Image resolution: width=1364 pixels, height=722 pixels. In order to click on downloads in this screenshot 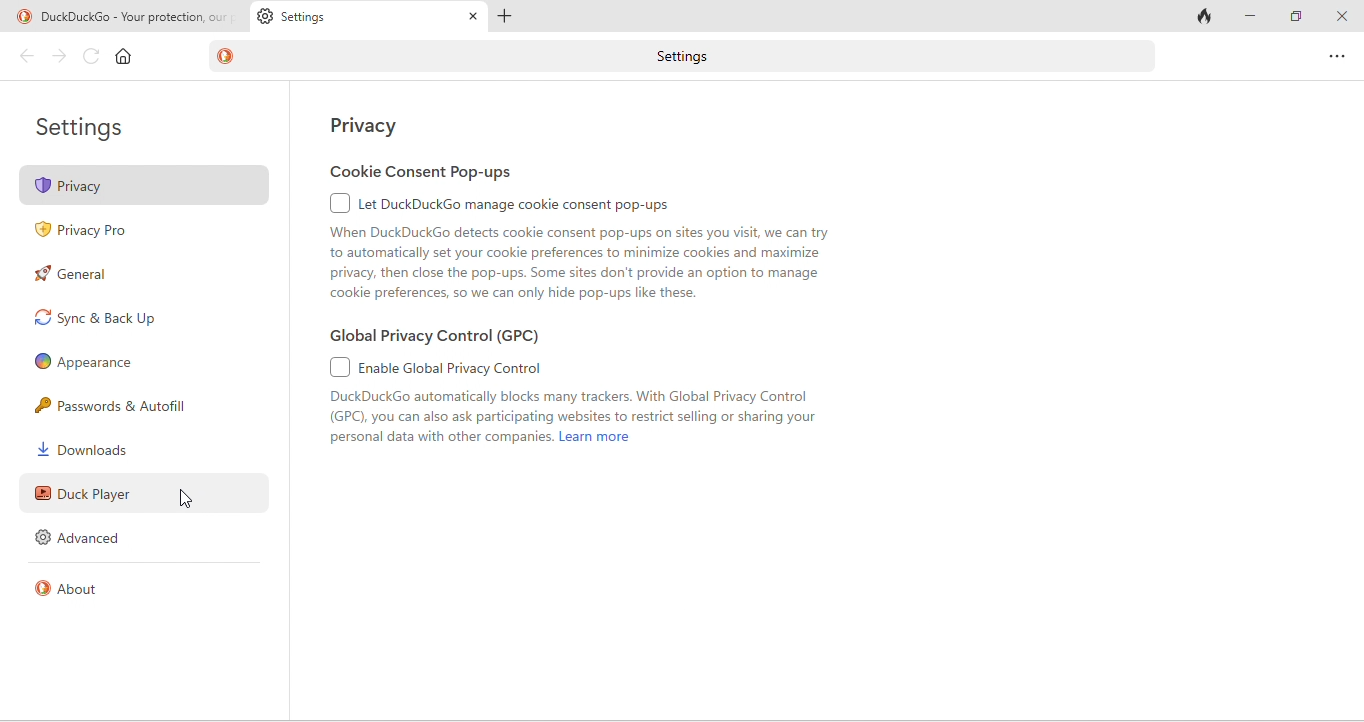, I will do `click(95, 449)`.